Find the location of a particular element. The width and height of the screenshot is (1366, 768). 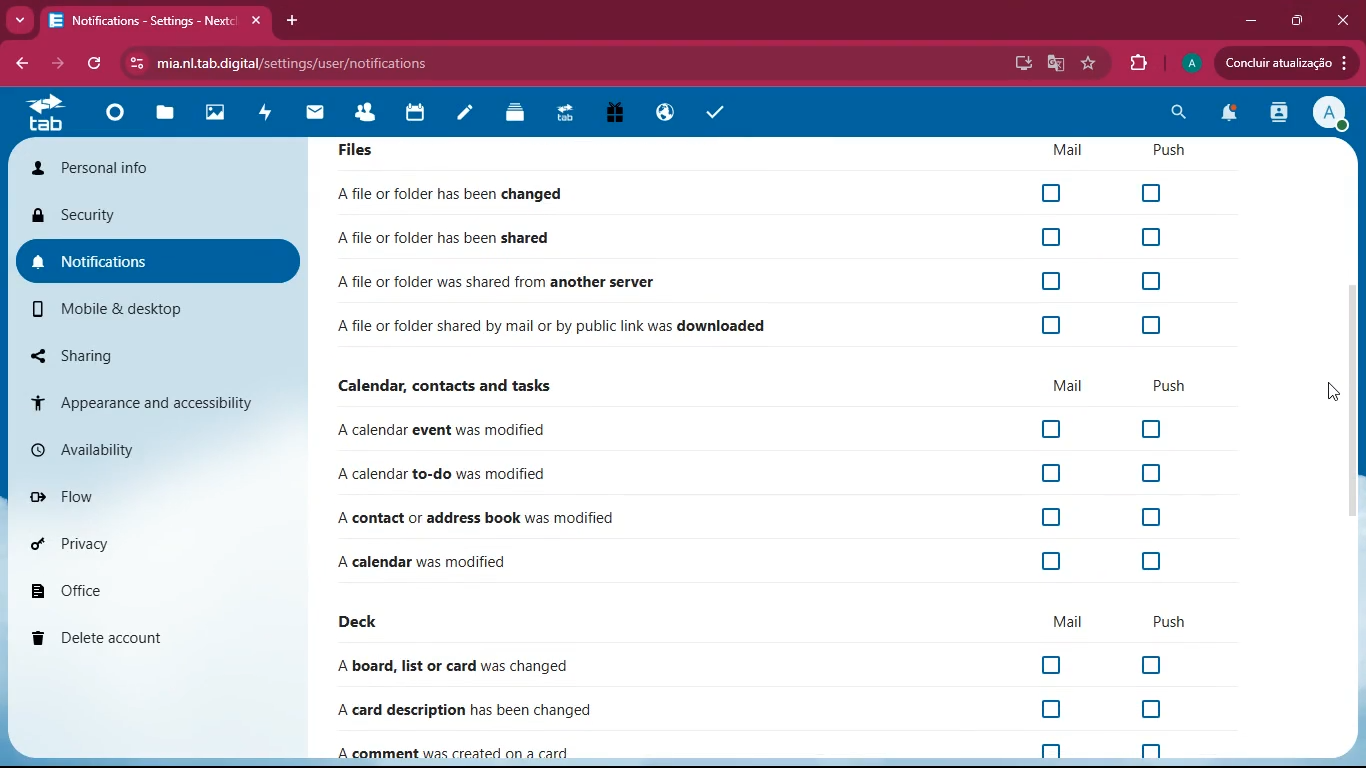

Files is located at coordinates (772, 154).